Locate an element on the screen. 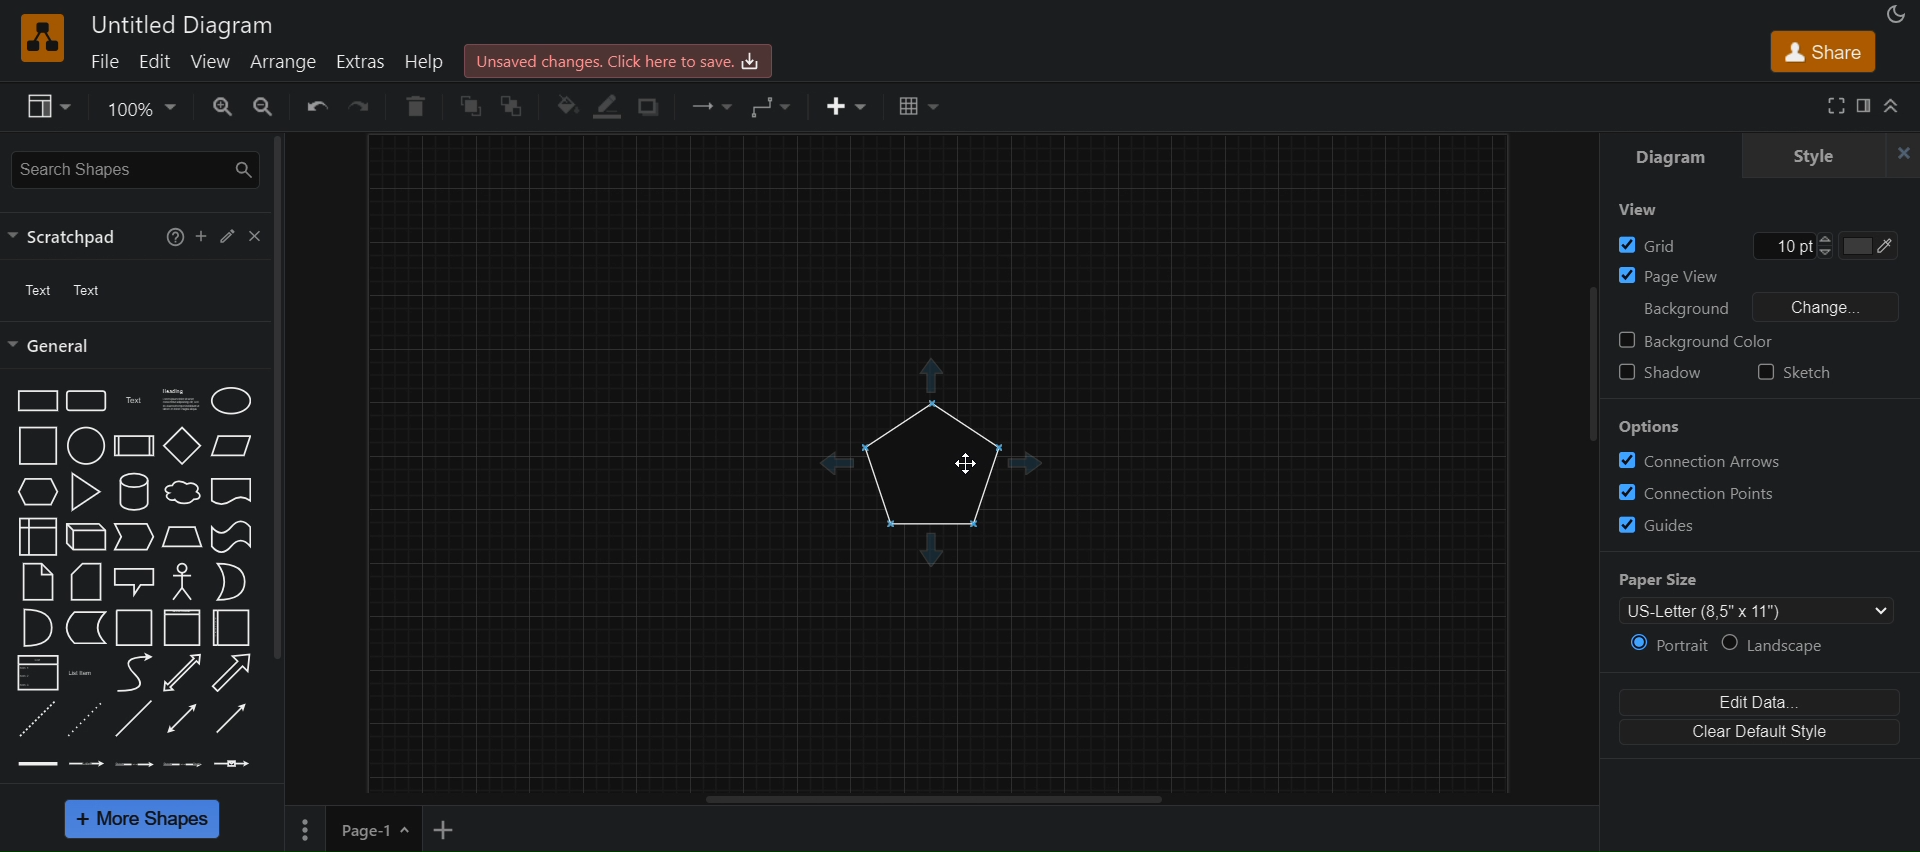  table is located at coordinates (916, 104).